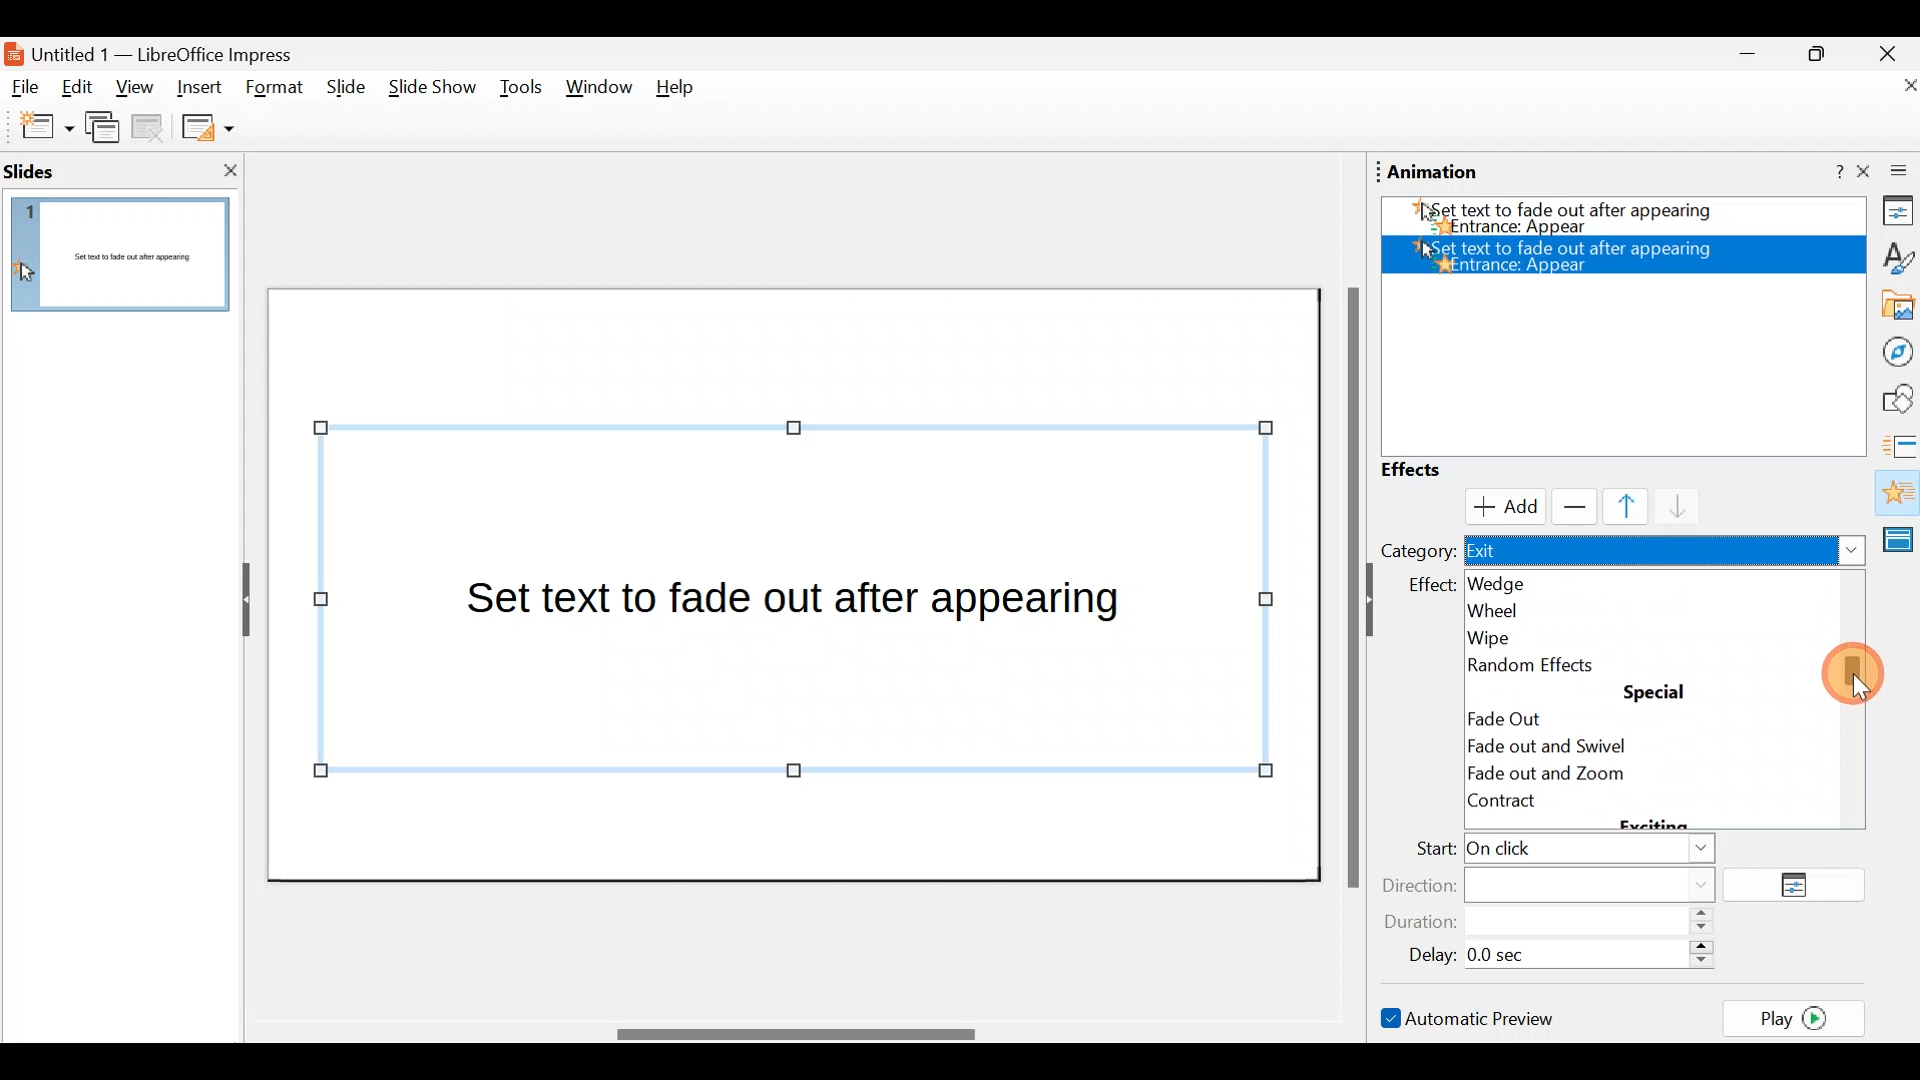 The image size is (1920, 1080). I want to click on Start, so click(1559, 851).